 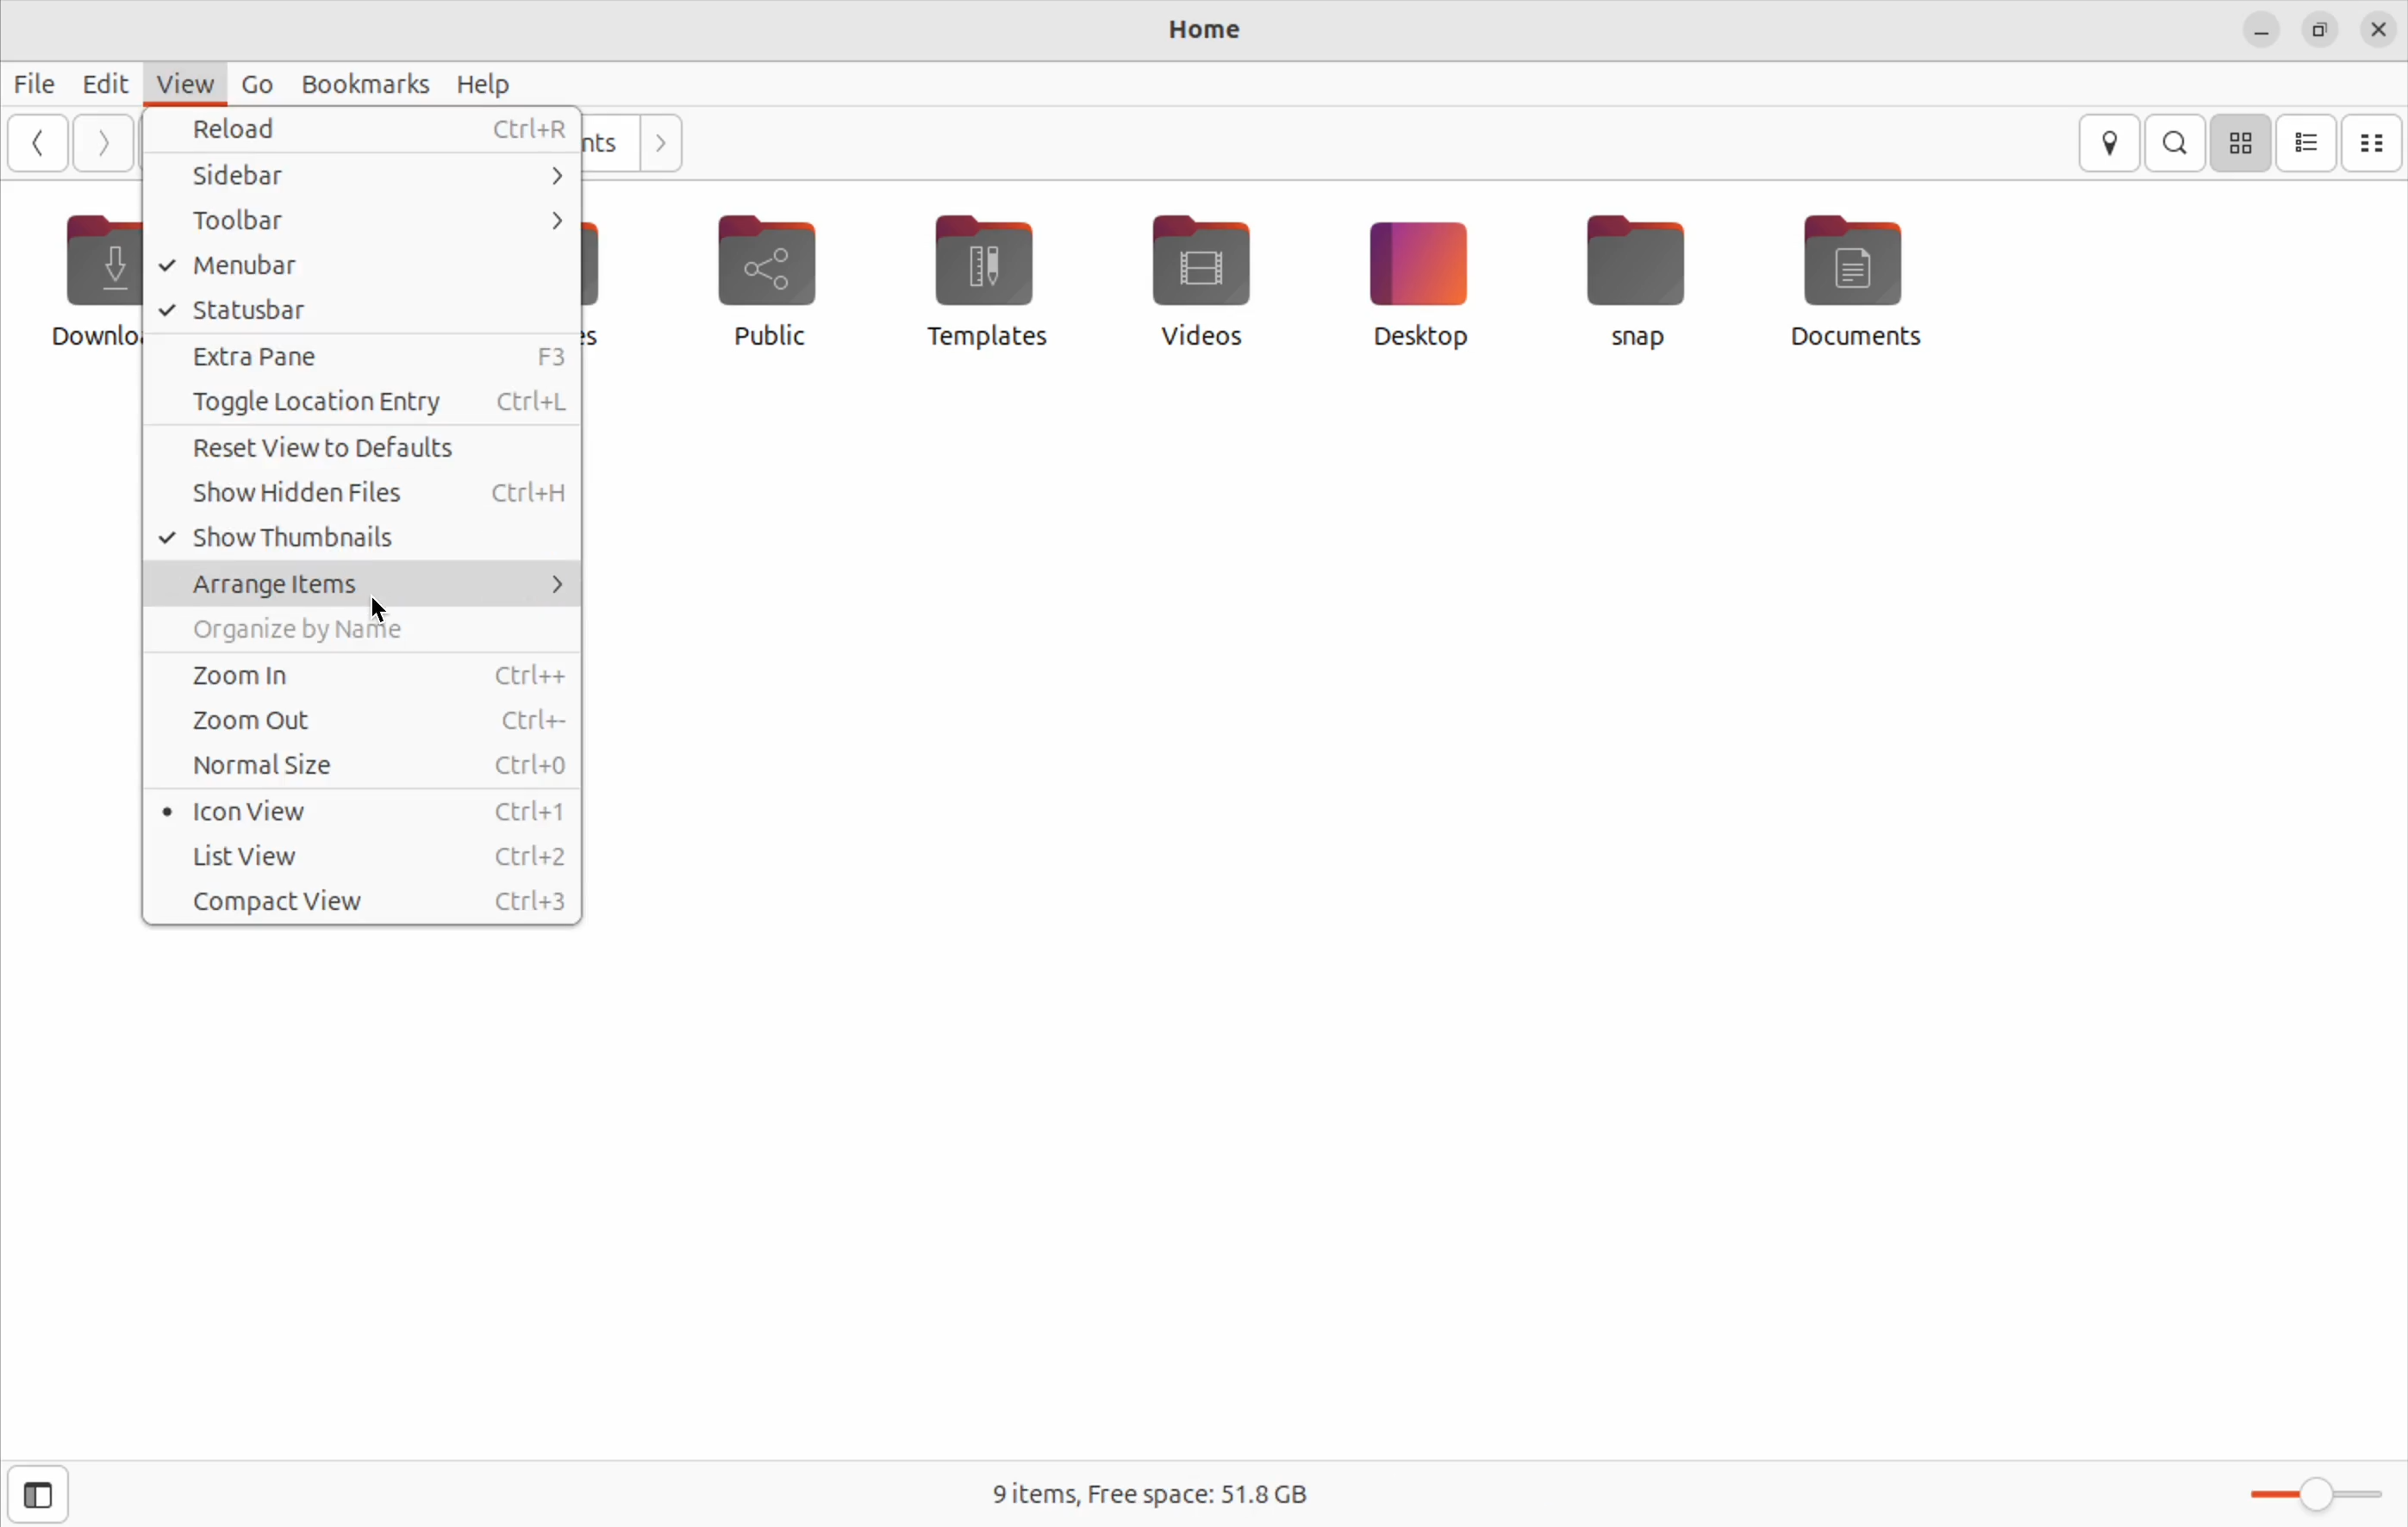 What do you see at coordinates (485, 83) in the screenshot?
I see `Help` at bounding box center [485, 83].